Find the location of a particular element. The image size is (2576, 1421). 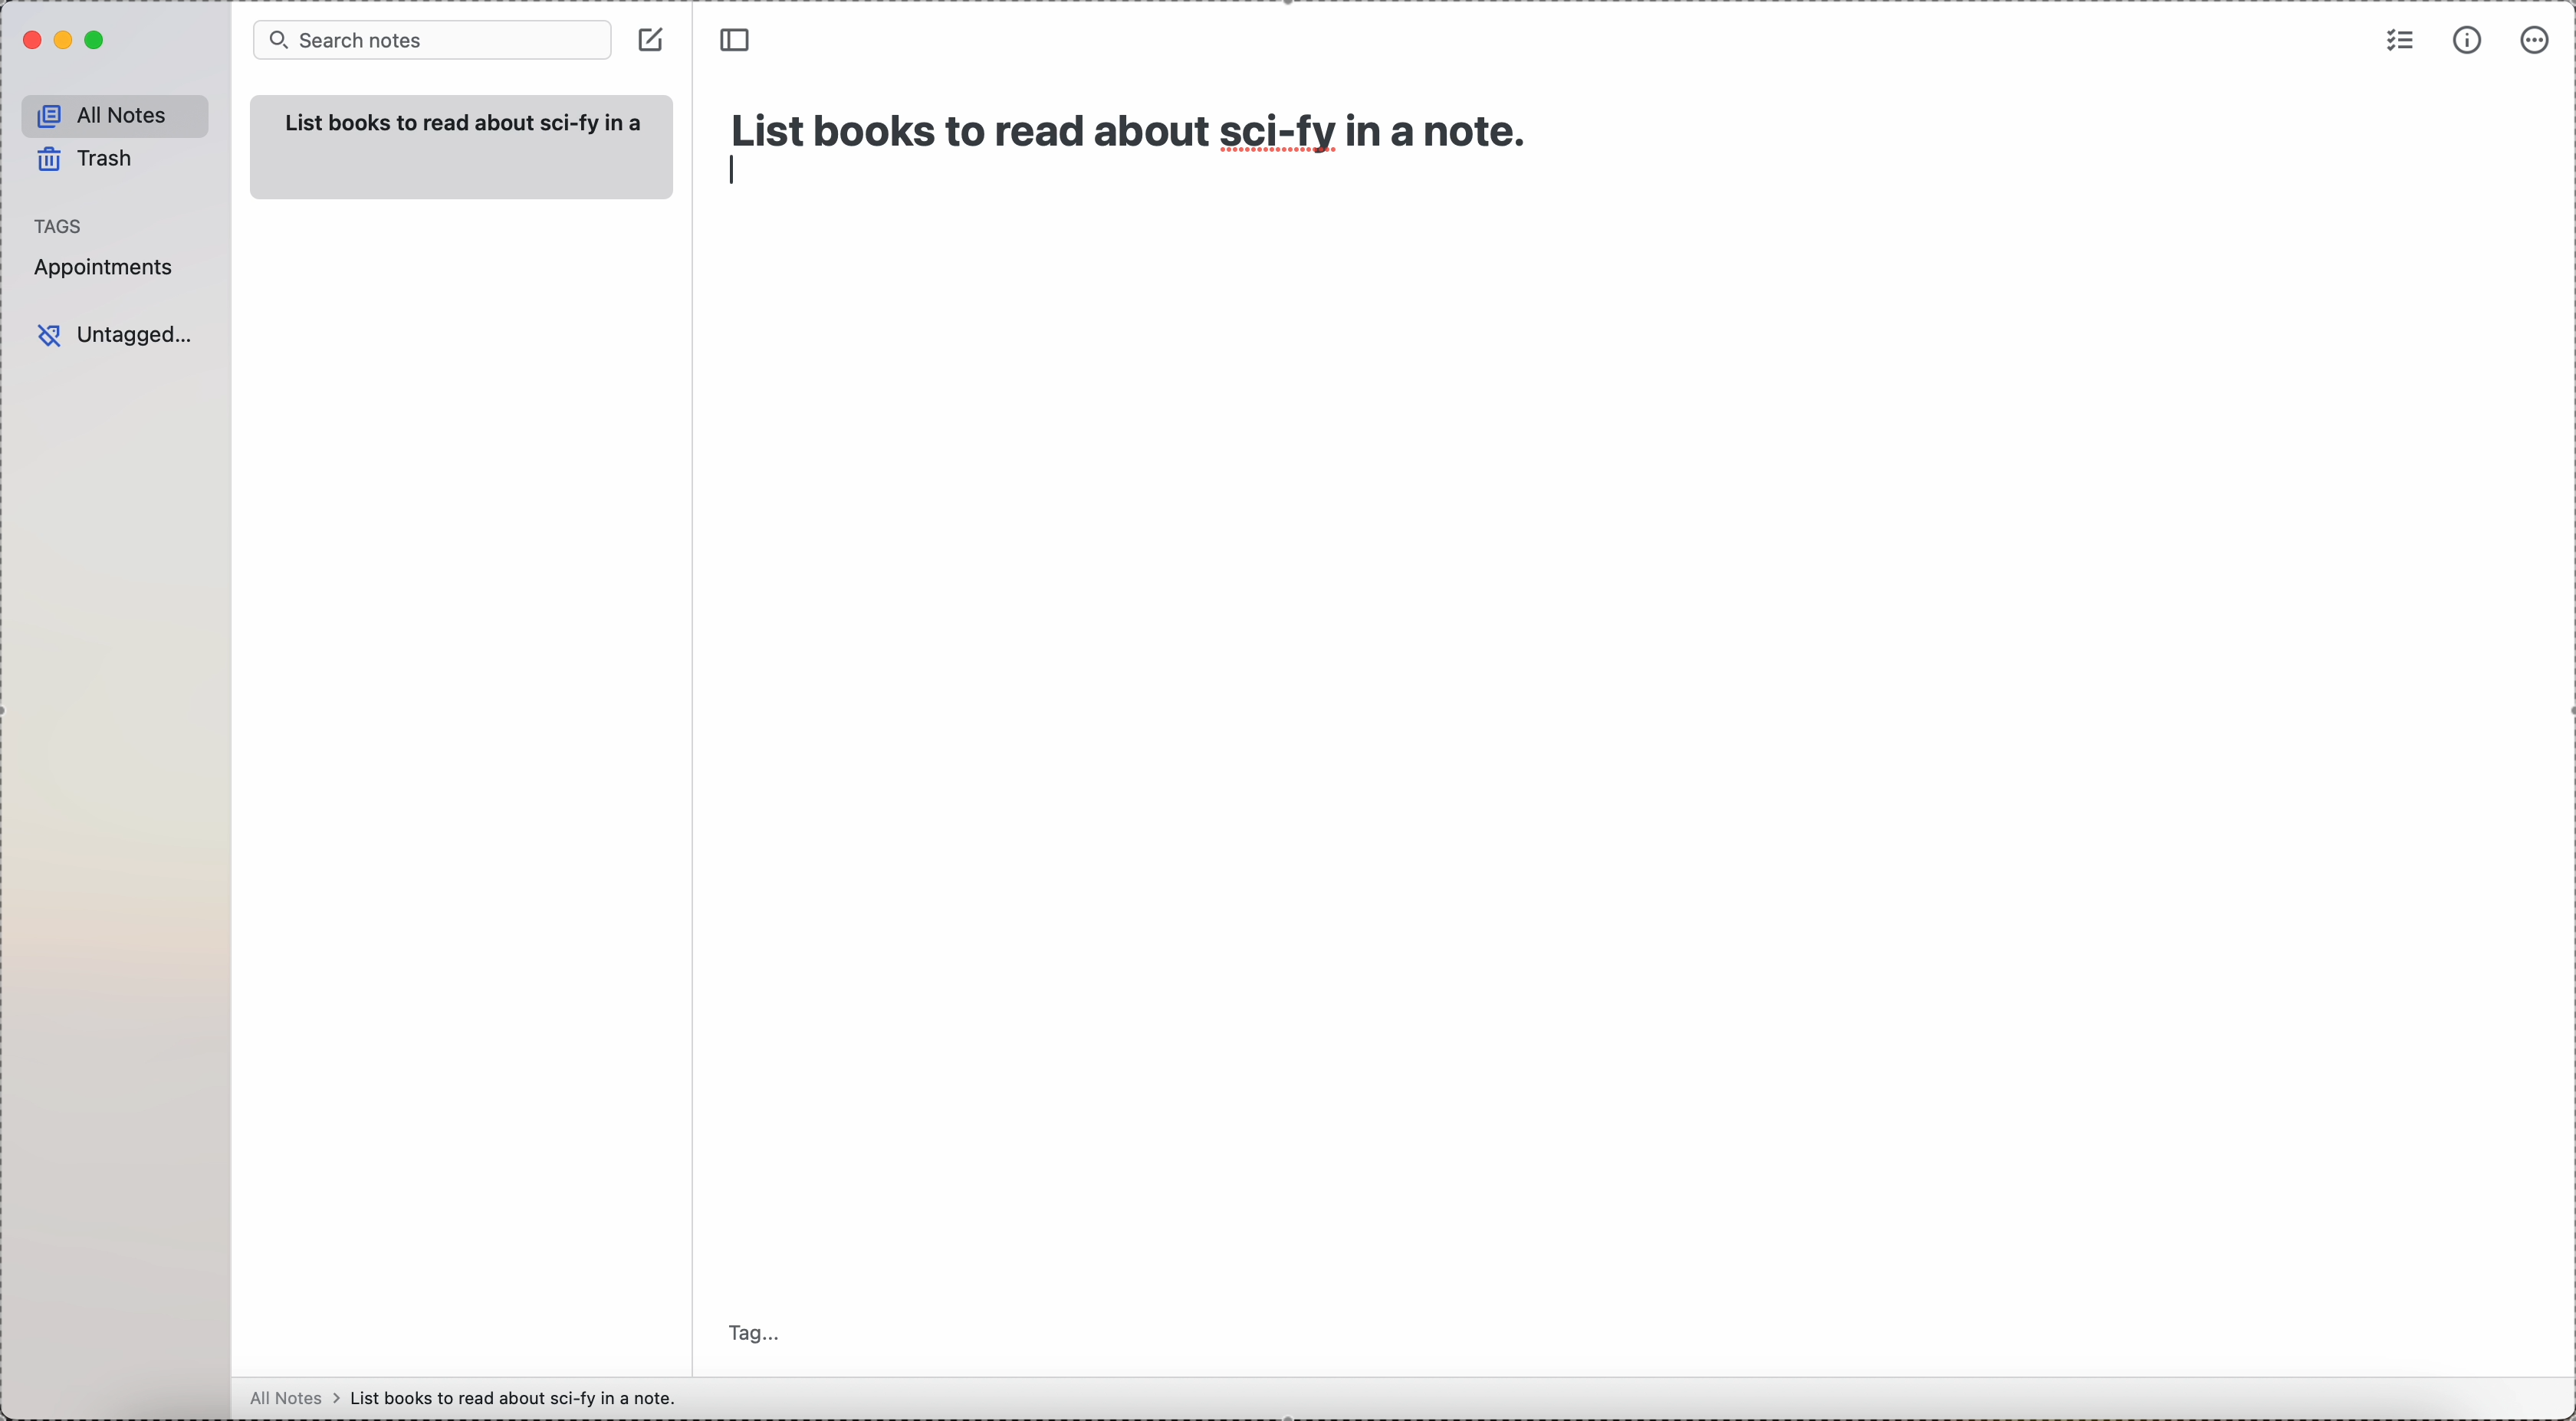

title: List books to read about sci-fy in a note. is located at coordinates (1134, 125).